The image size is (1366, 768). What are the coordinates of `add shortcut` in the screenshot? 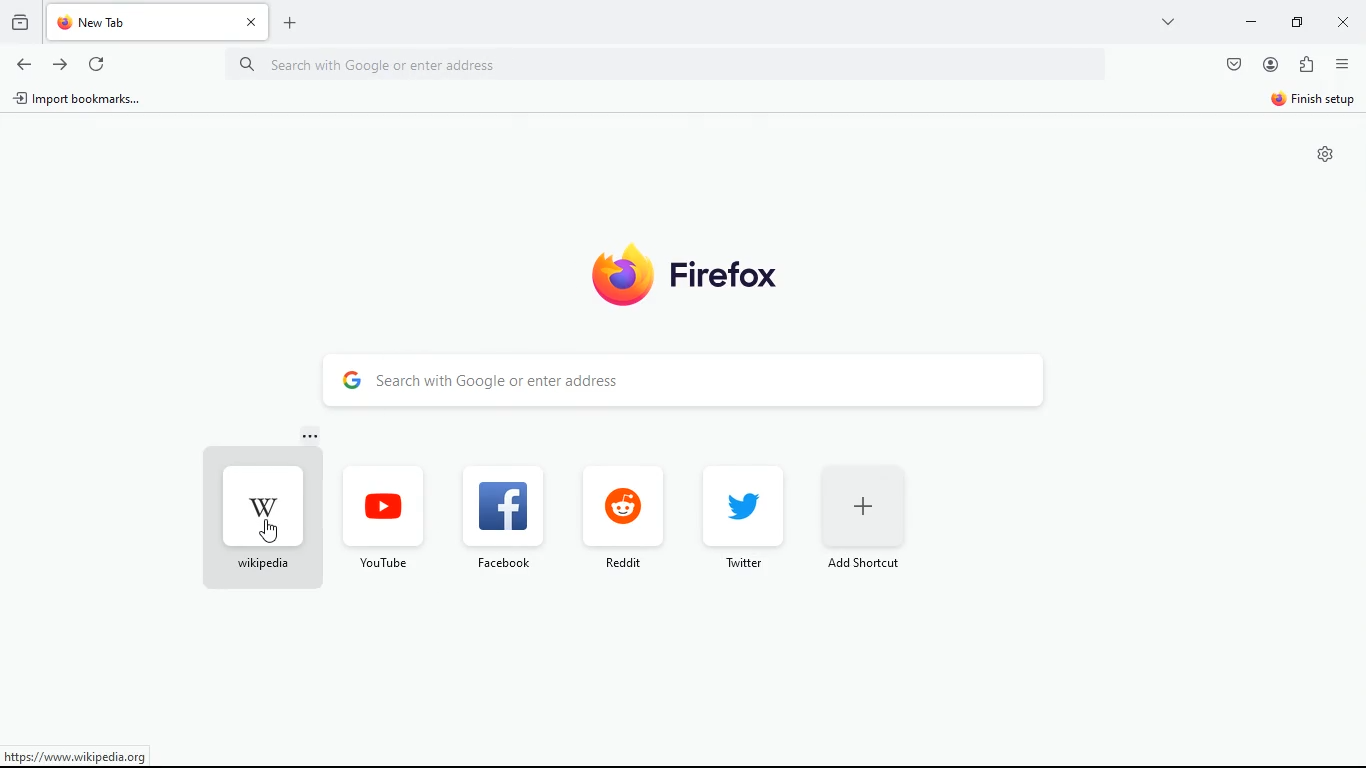 It's located at (863, 566).